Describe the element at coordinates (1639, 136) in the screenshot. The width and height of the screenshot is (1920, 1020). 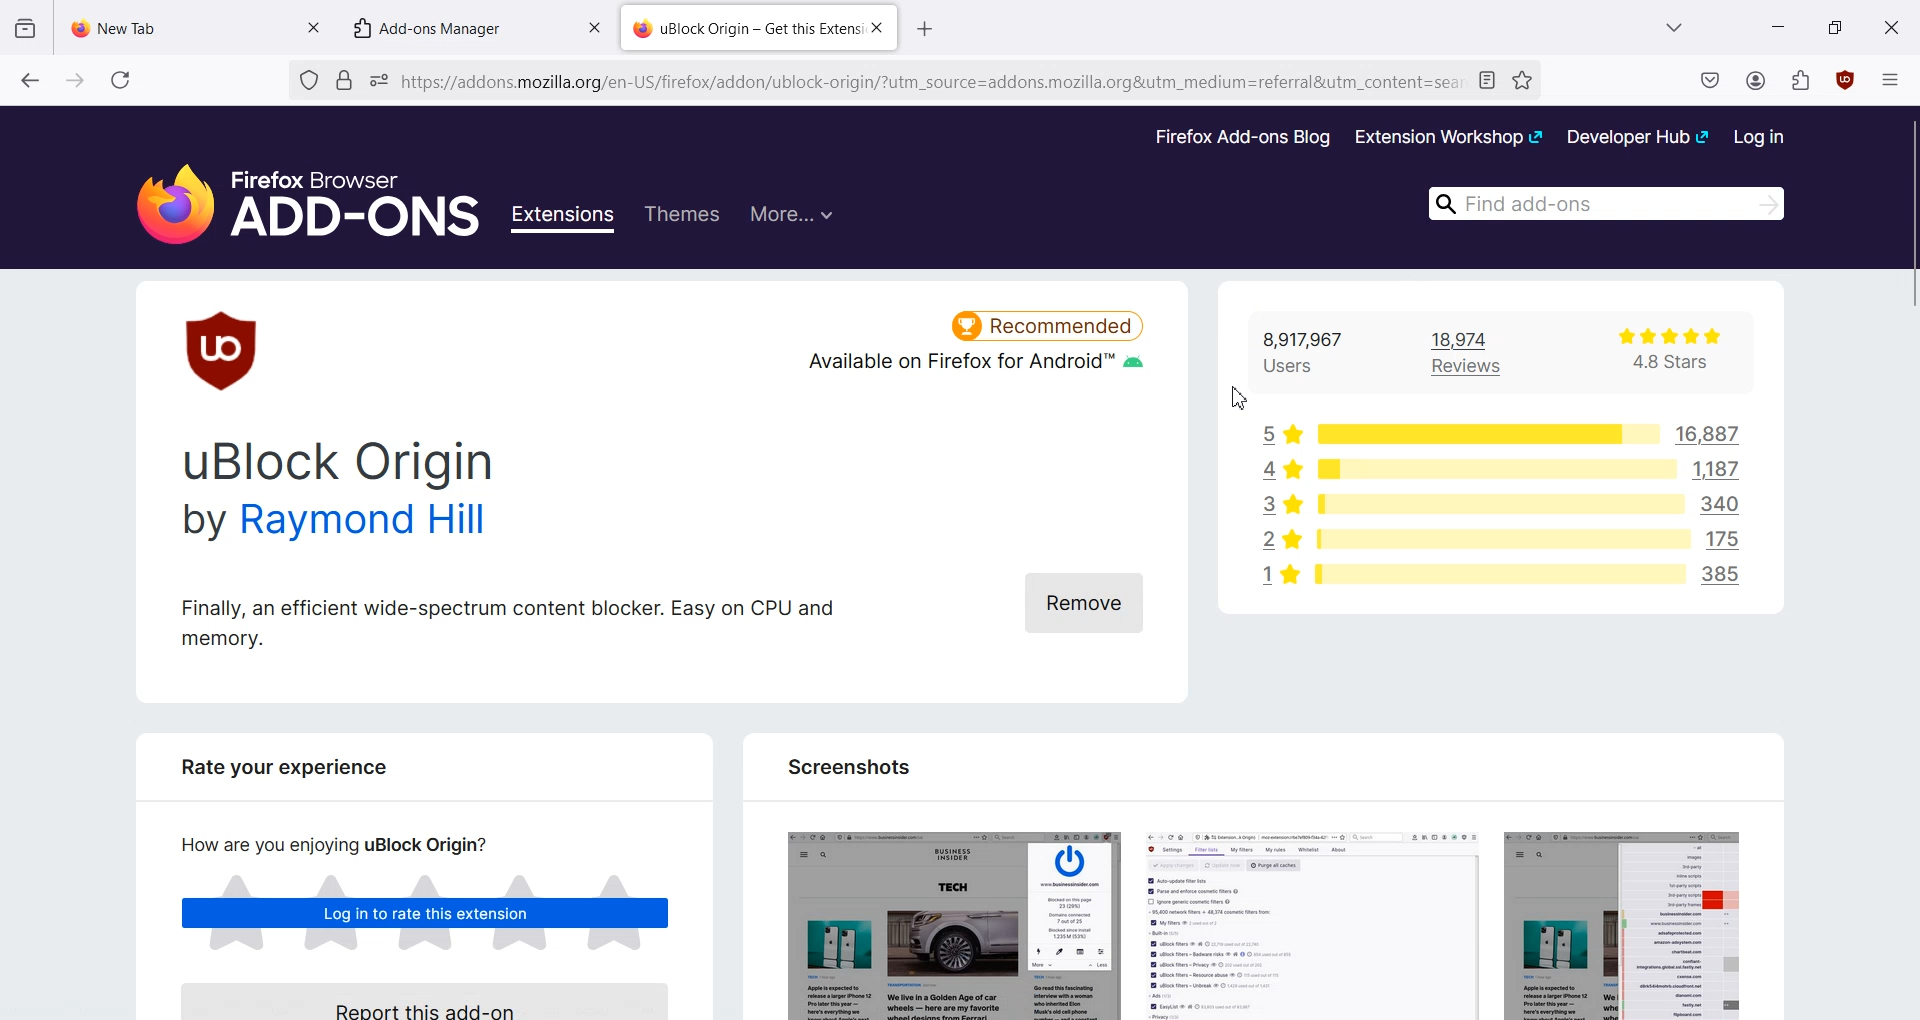
I see `Developer Hub` at that location.